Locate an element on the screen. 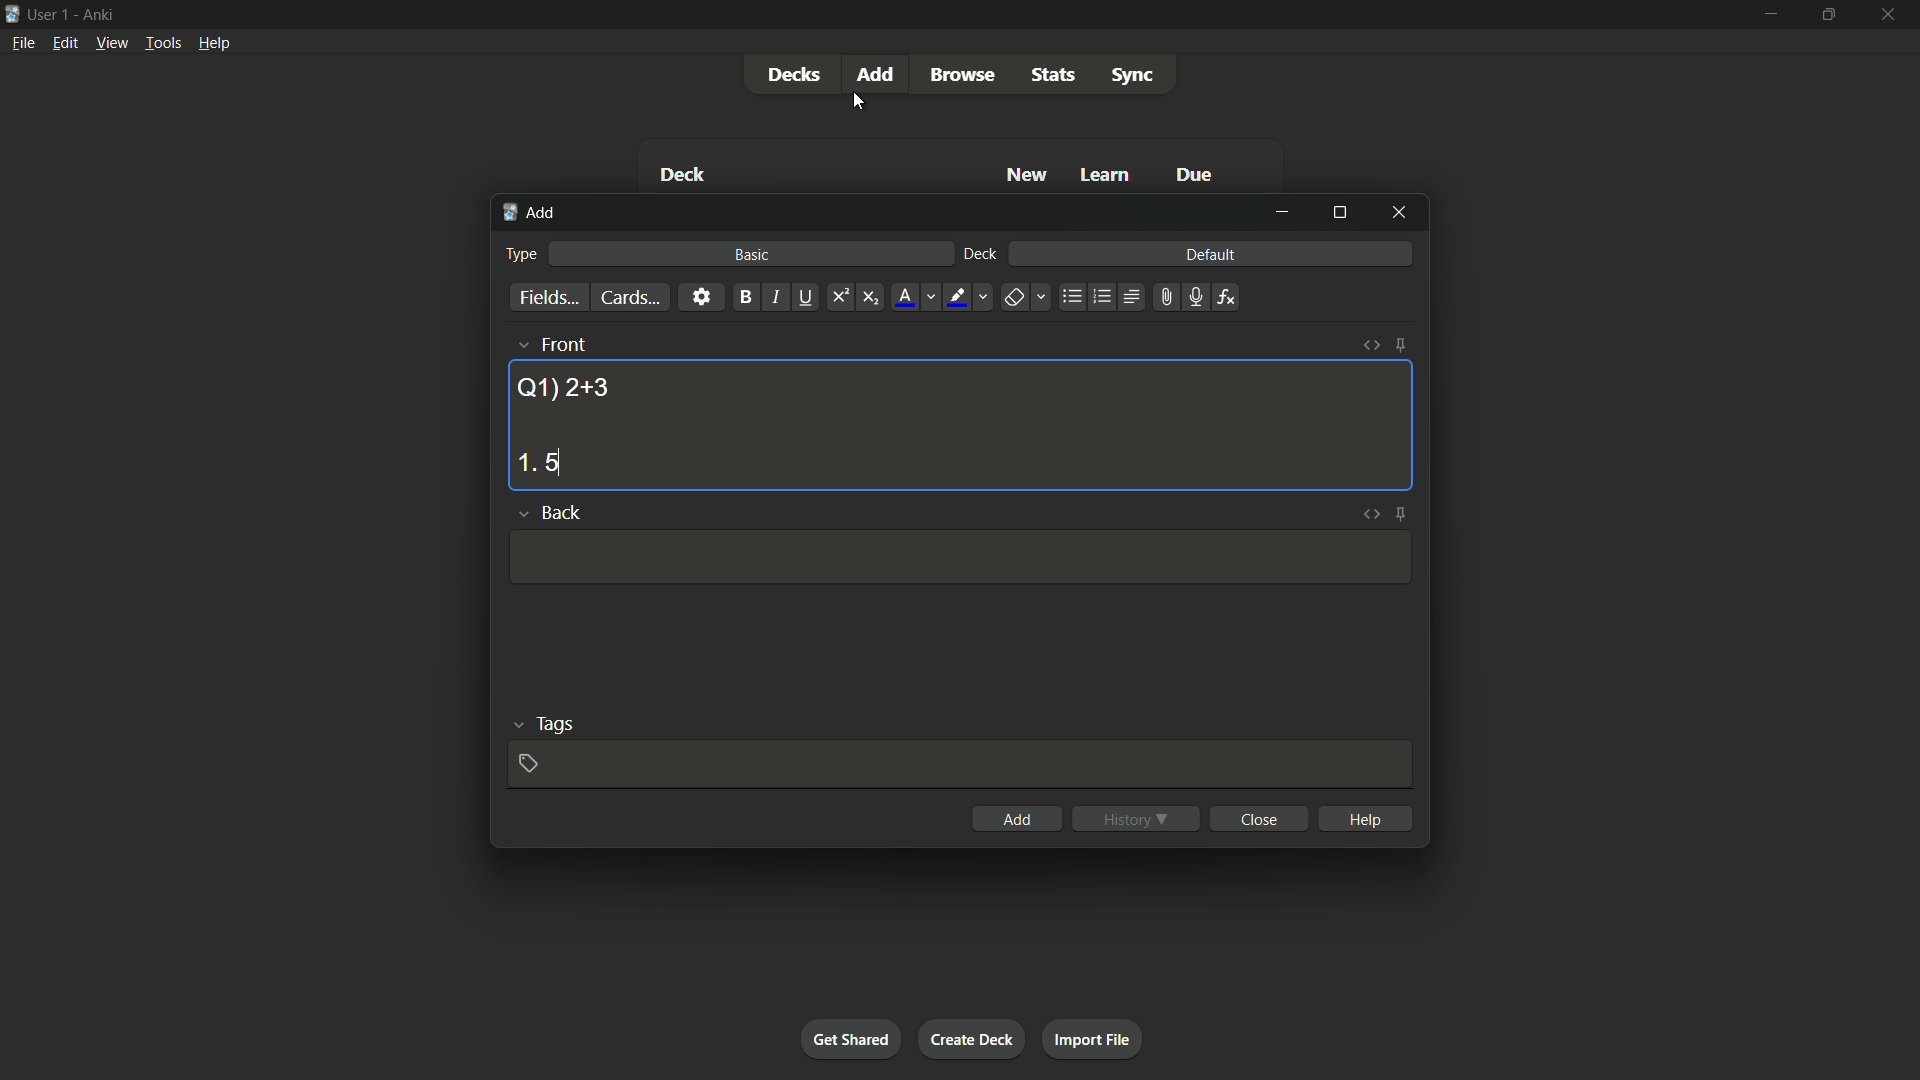 The width and height of the screenshot is (1920, 1080). learn is located at coordinates (1105, 176).